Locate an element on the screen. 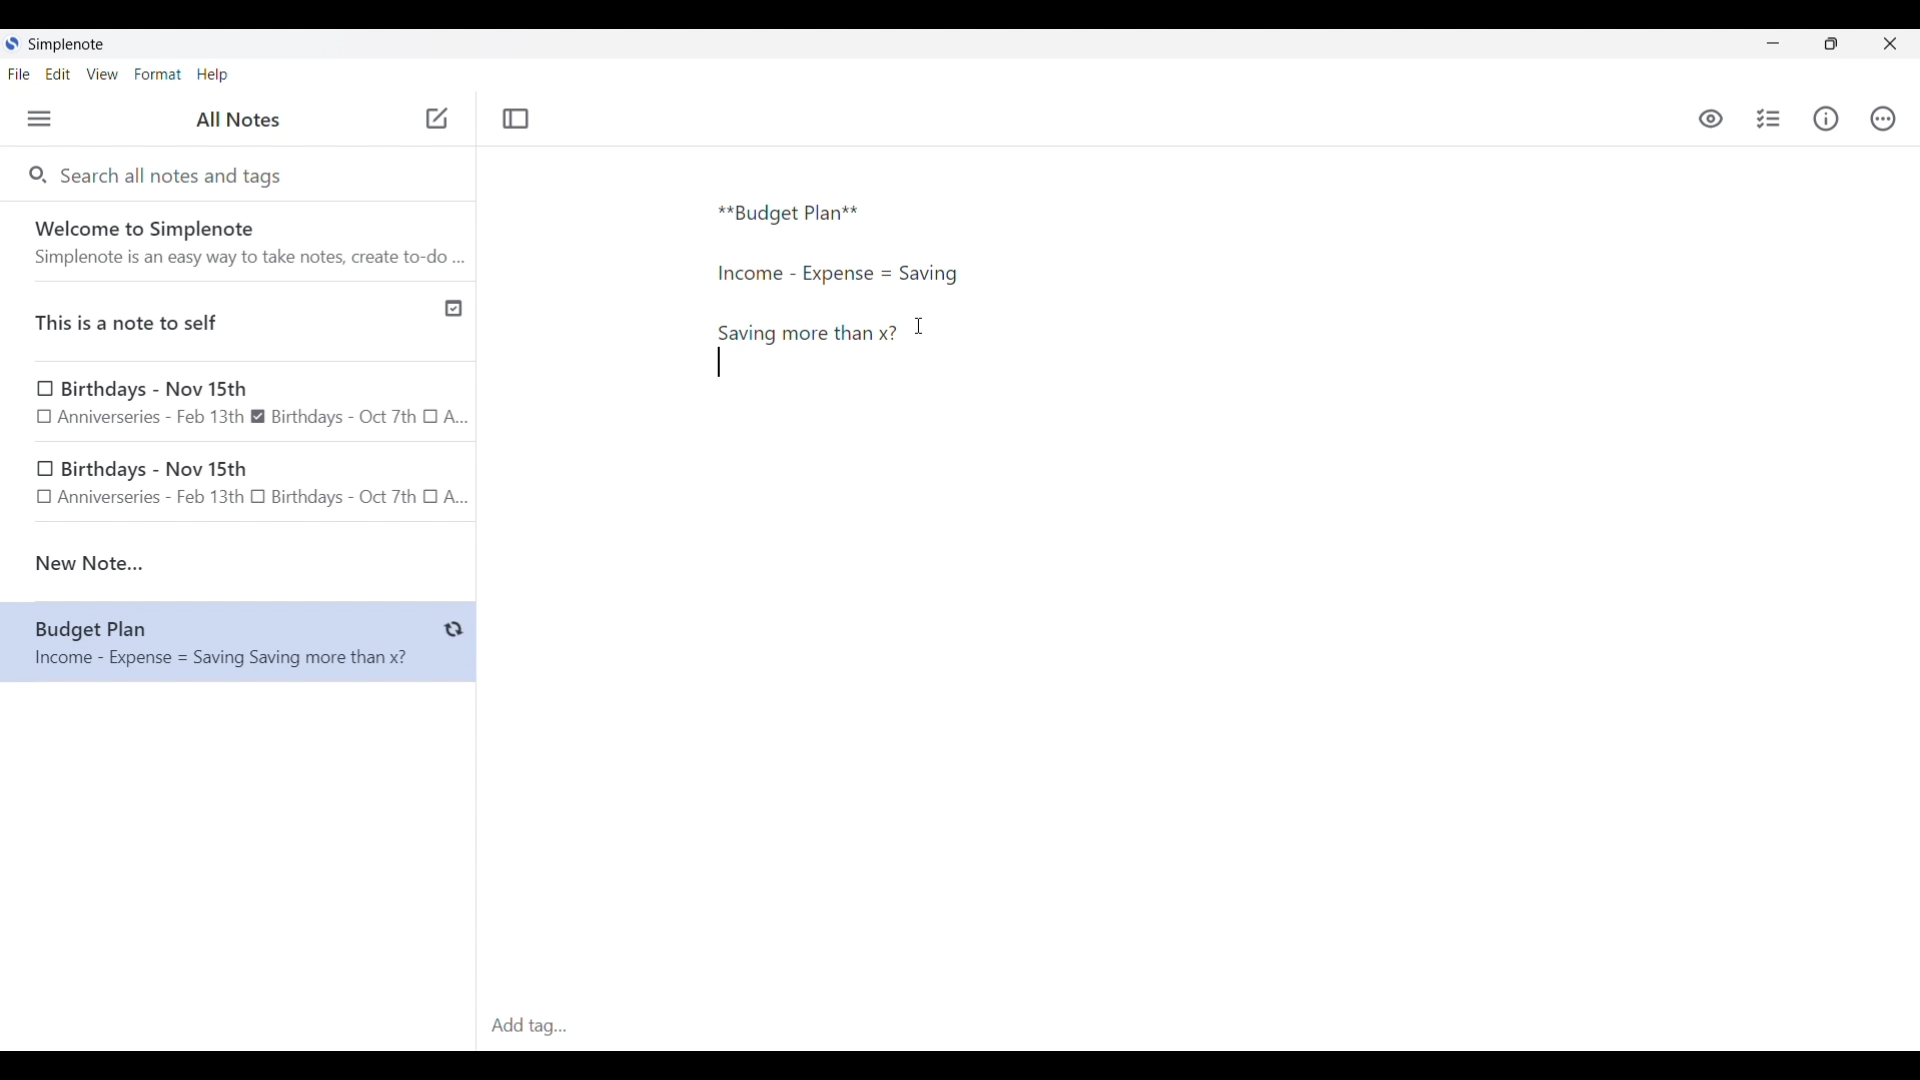  Toggle focus mode is located at coordinates (515, 119).